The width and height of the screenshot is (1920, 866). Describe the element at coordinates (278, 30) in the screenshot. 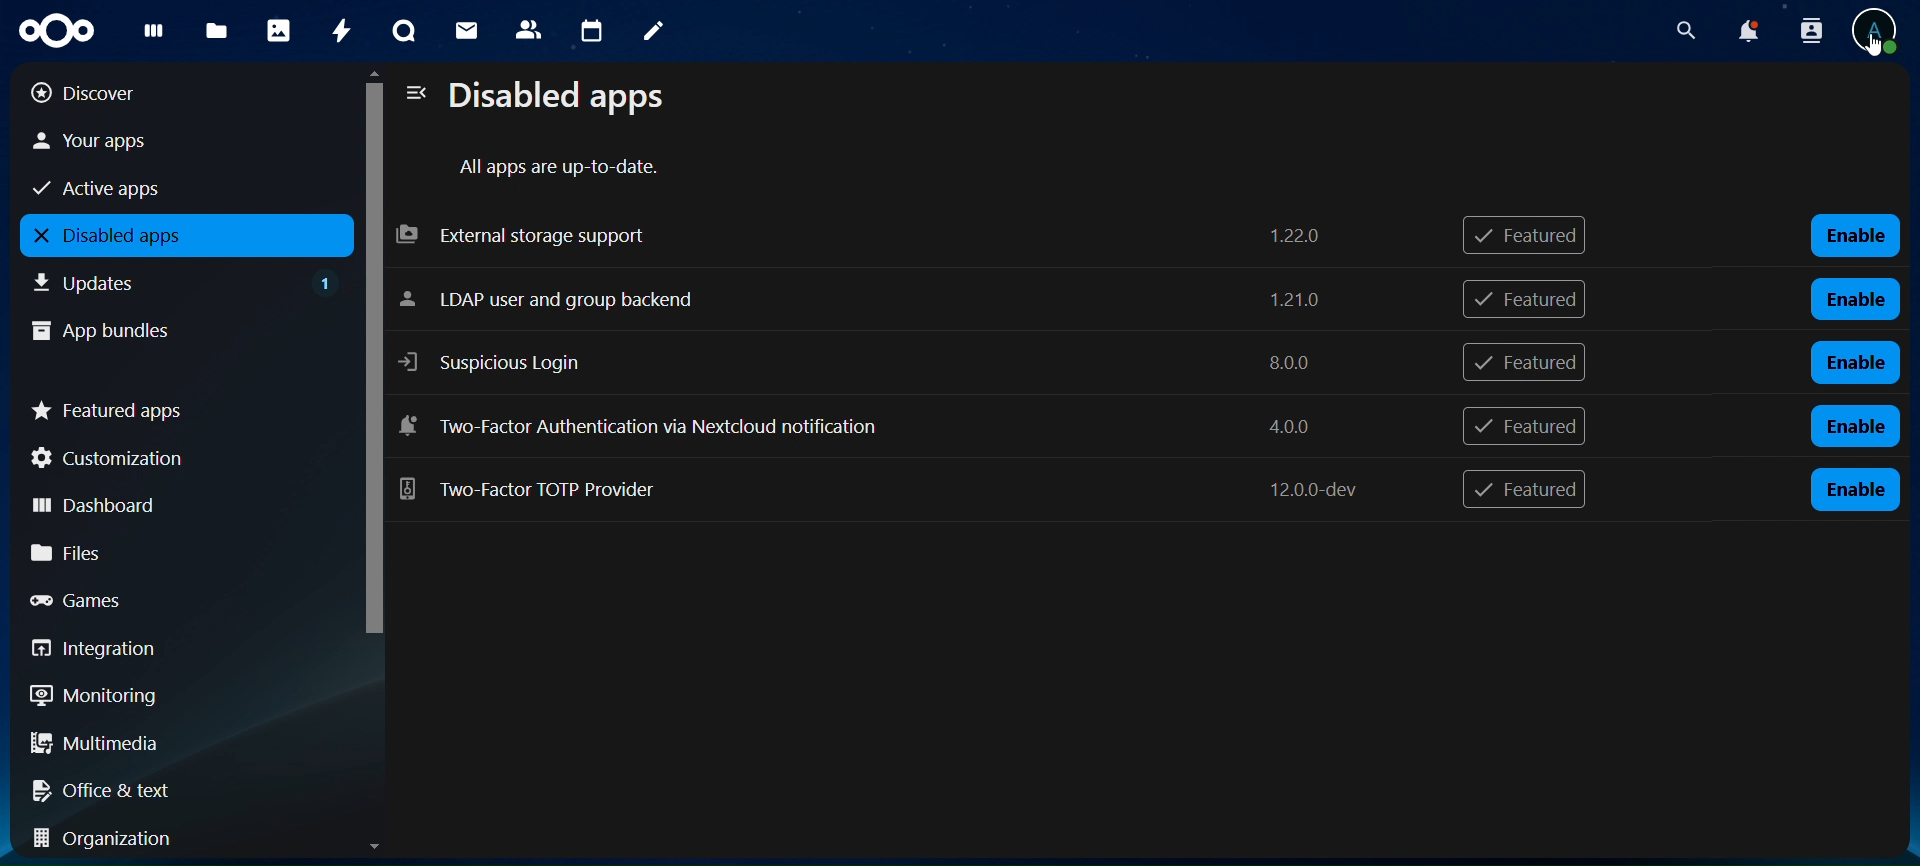

I see `photos` at that location.